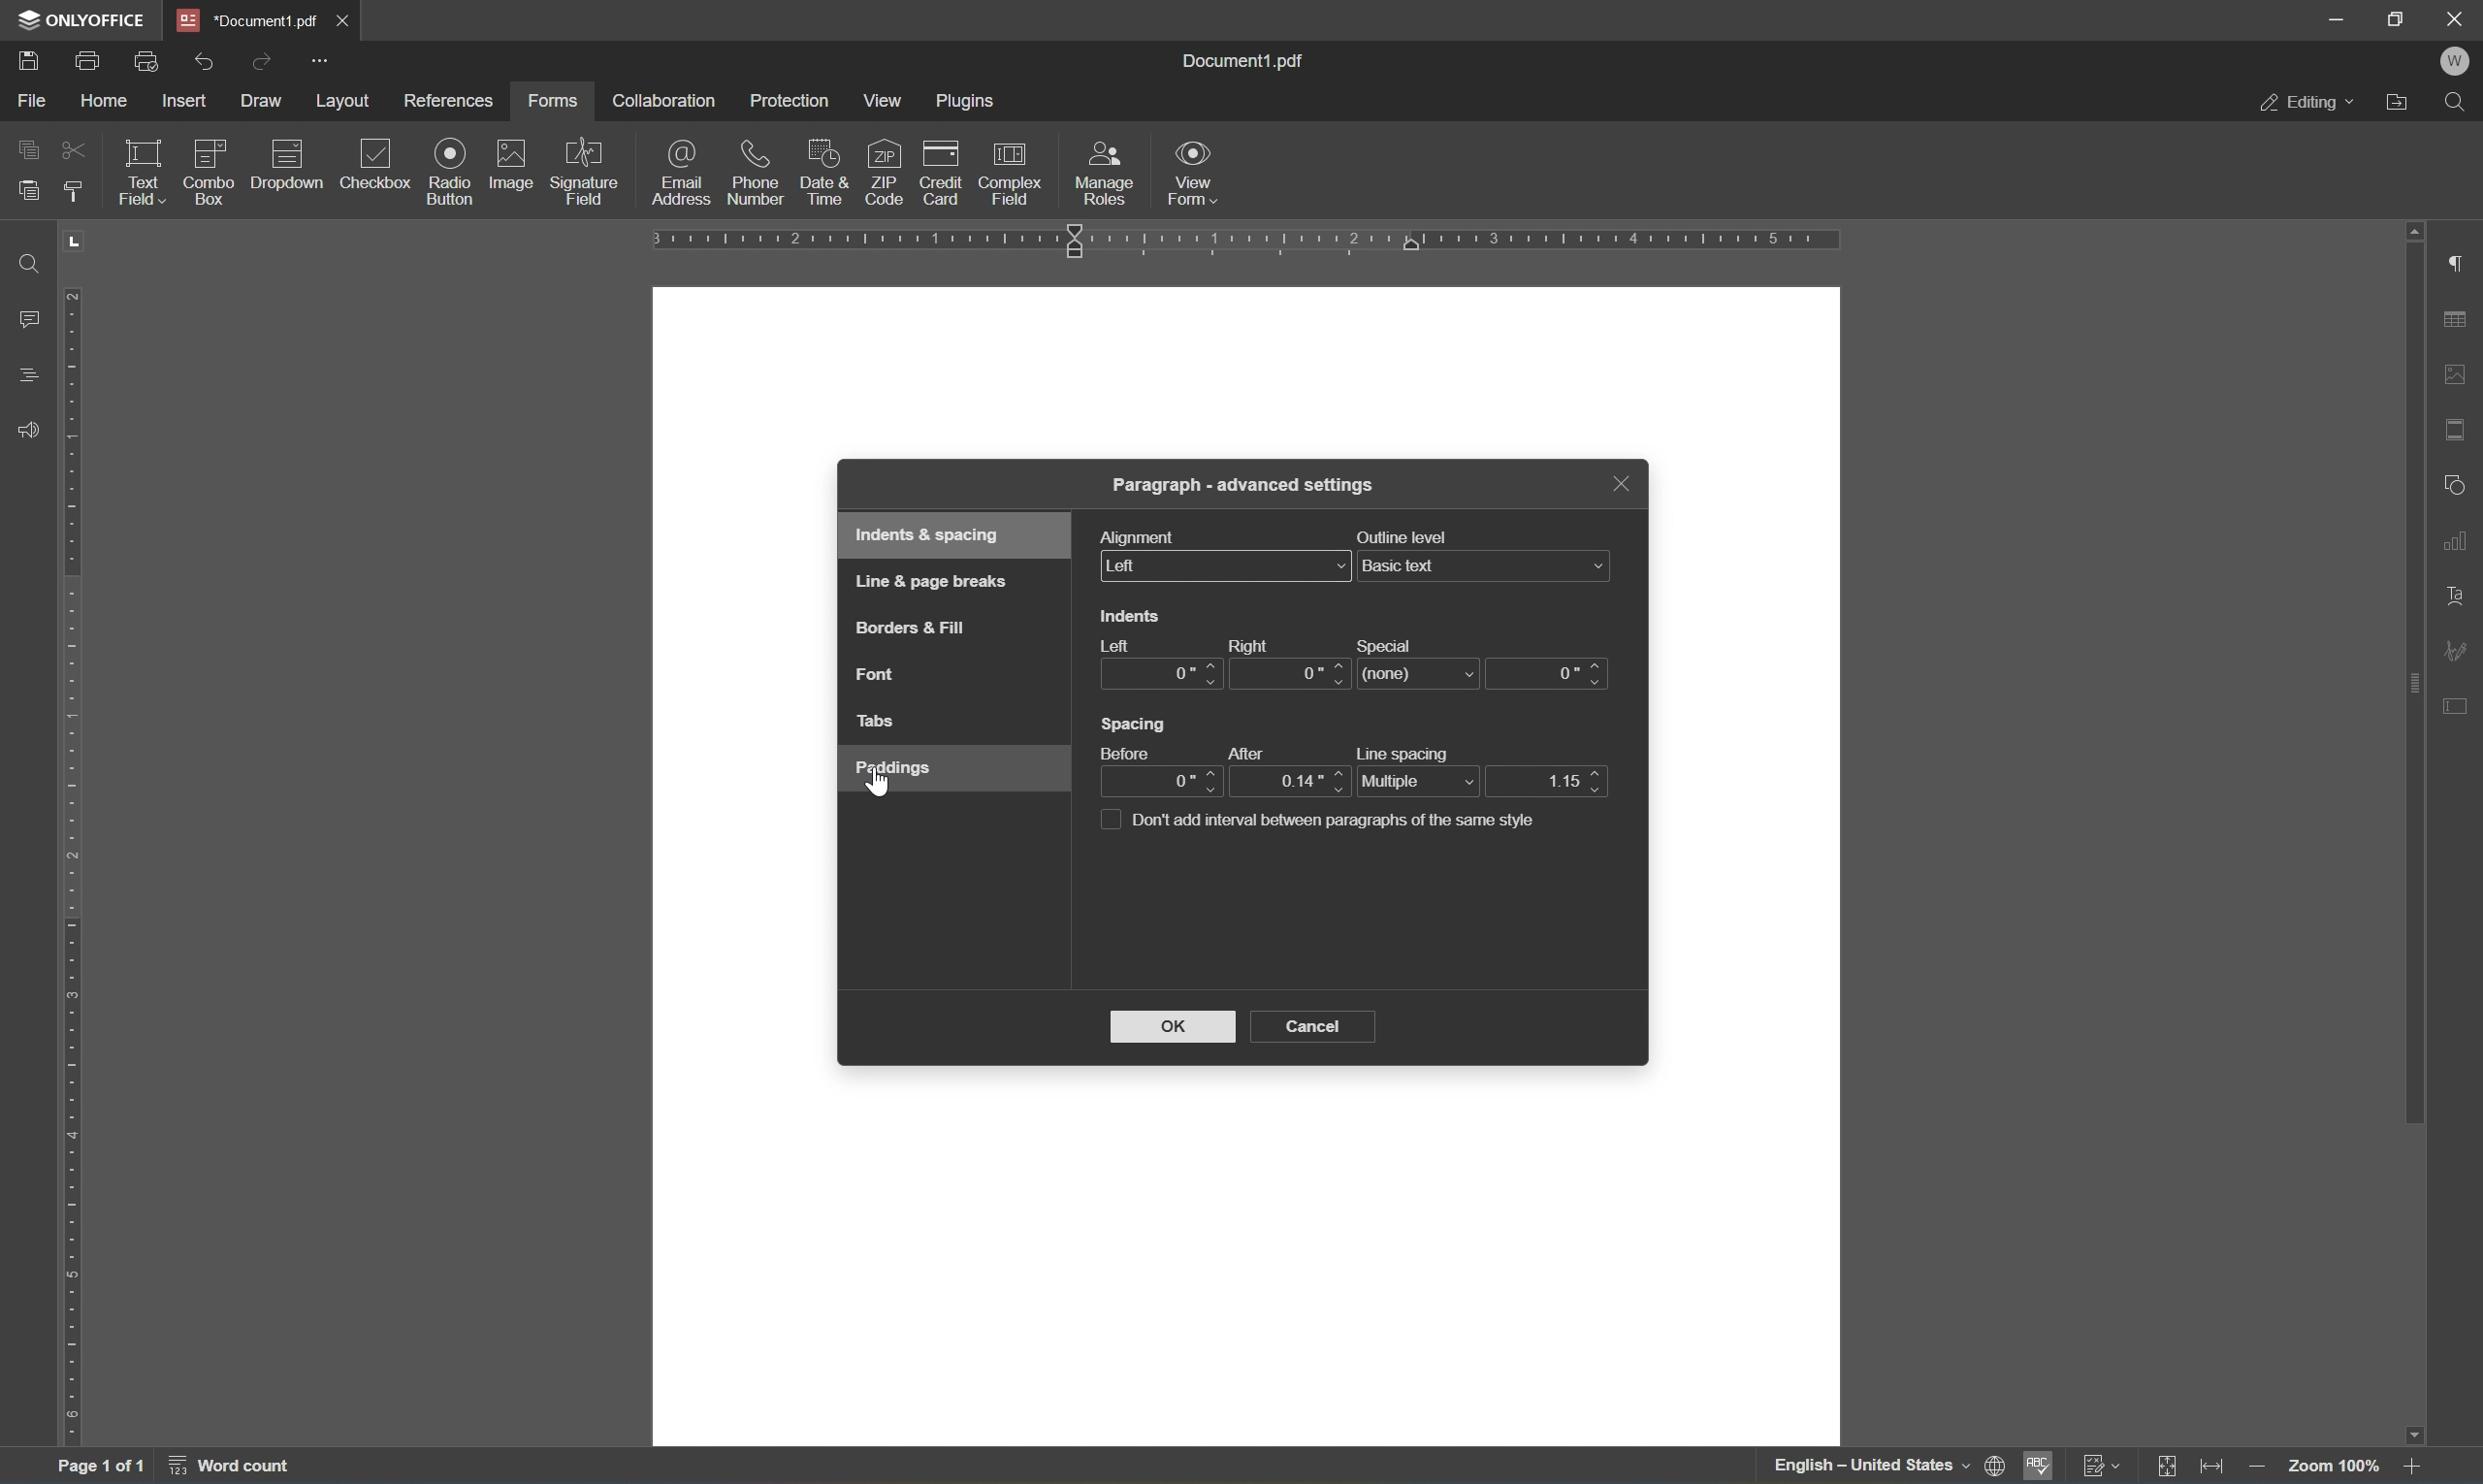 The height and width of the screenshot is (1484, 2483). I want to click on layout, so click(343, 100).